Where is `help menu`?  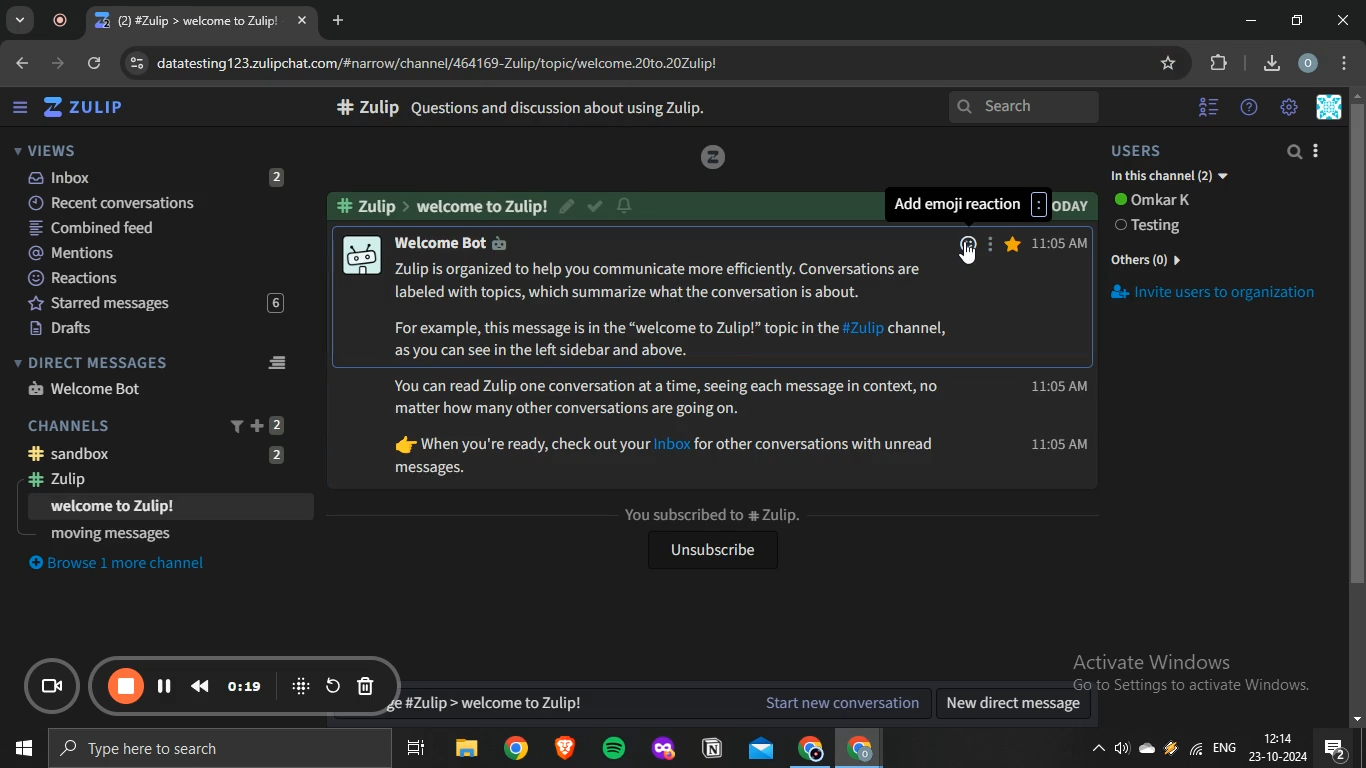
help menu is located at coordinates (1249, 108).